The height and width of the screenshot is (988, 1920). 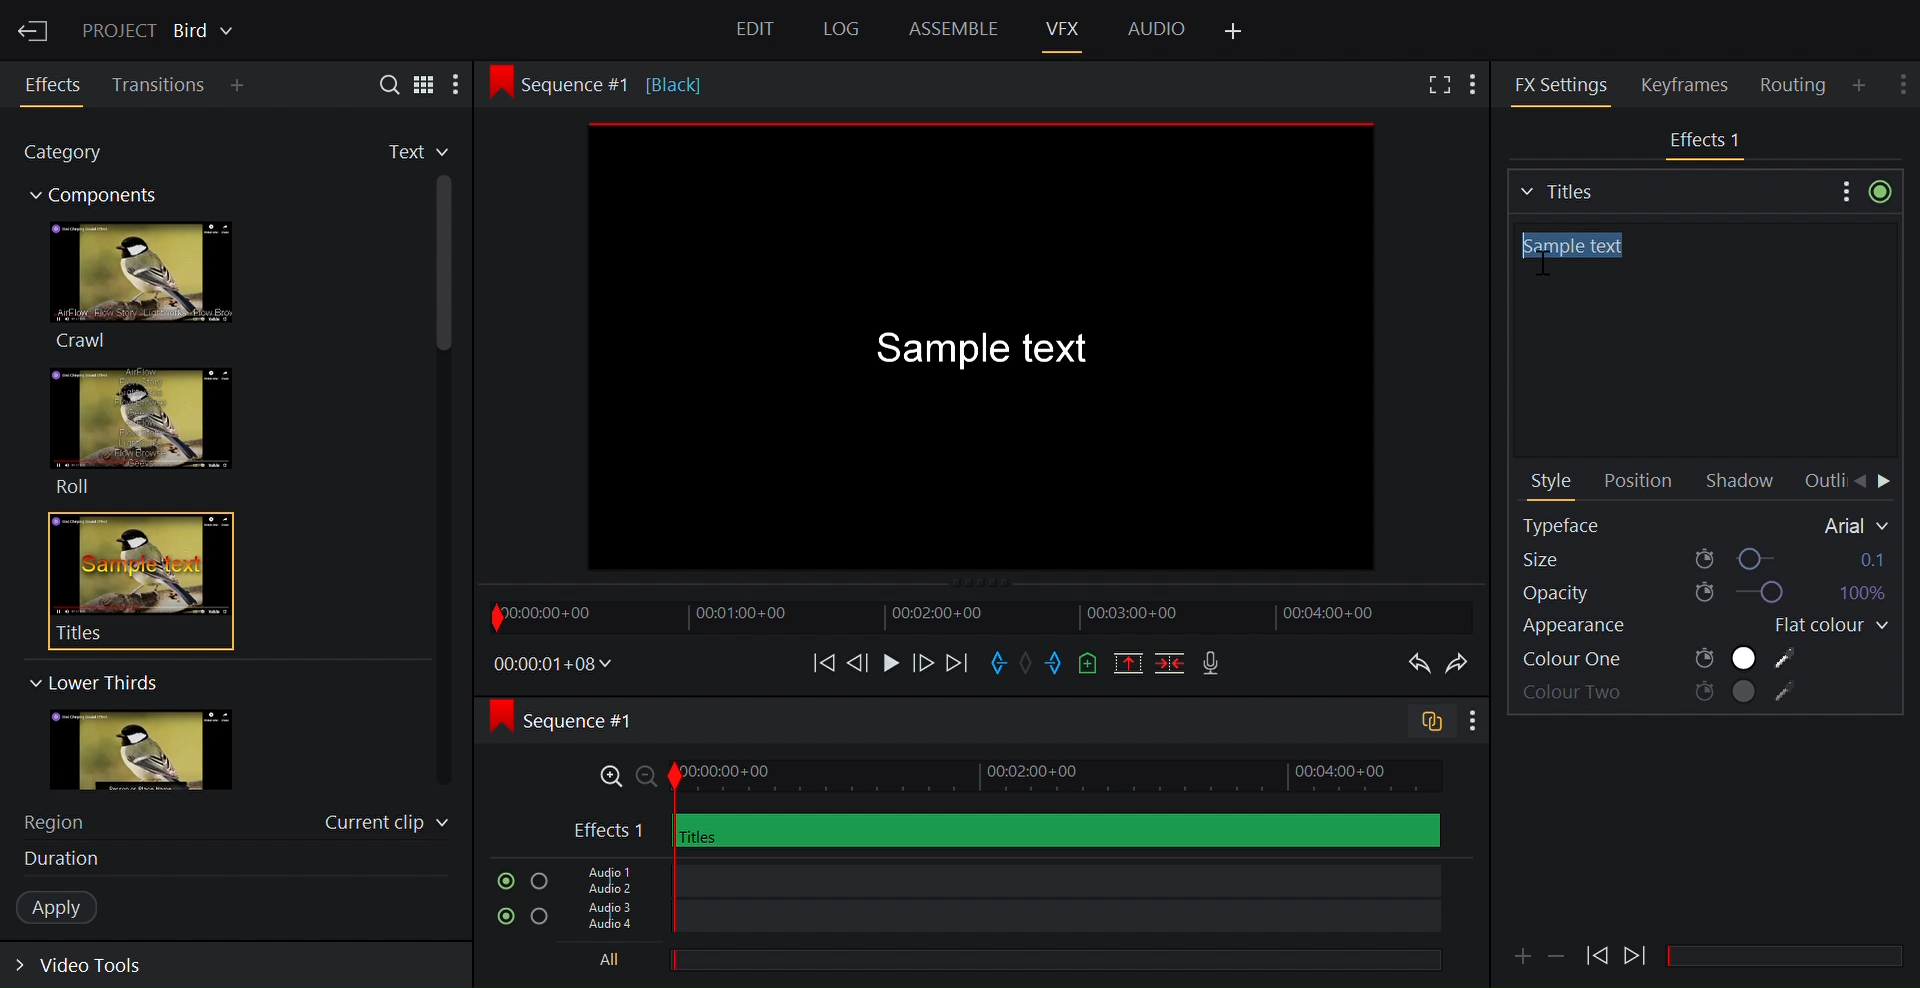 What do you see at coordinates (65, 820) in the screenshot?
I see `Region` at bounding box center [65, 820].